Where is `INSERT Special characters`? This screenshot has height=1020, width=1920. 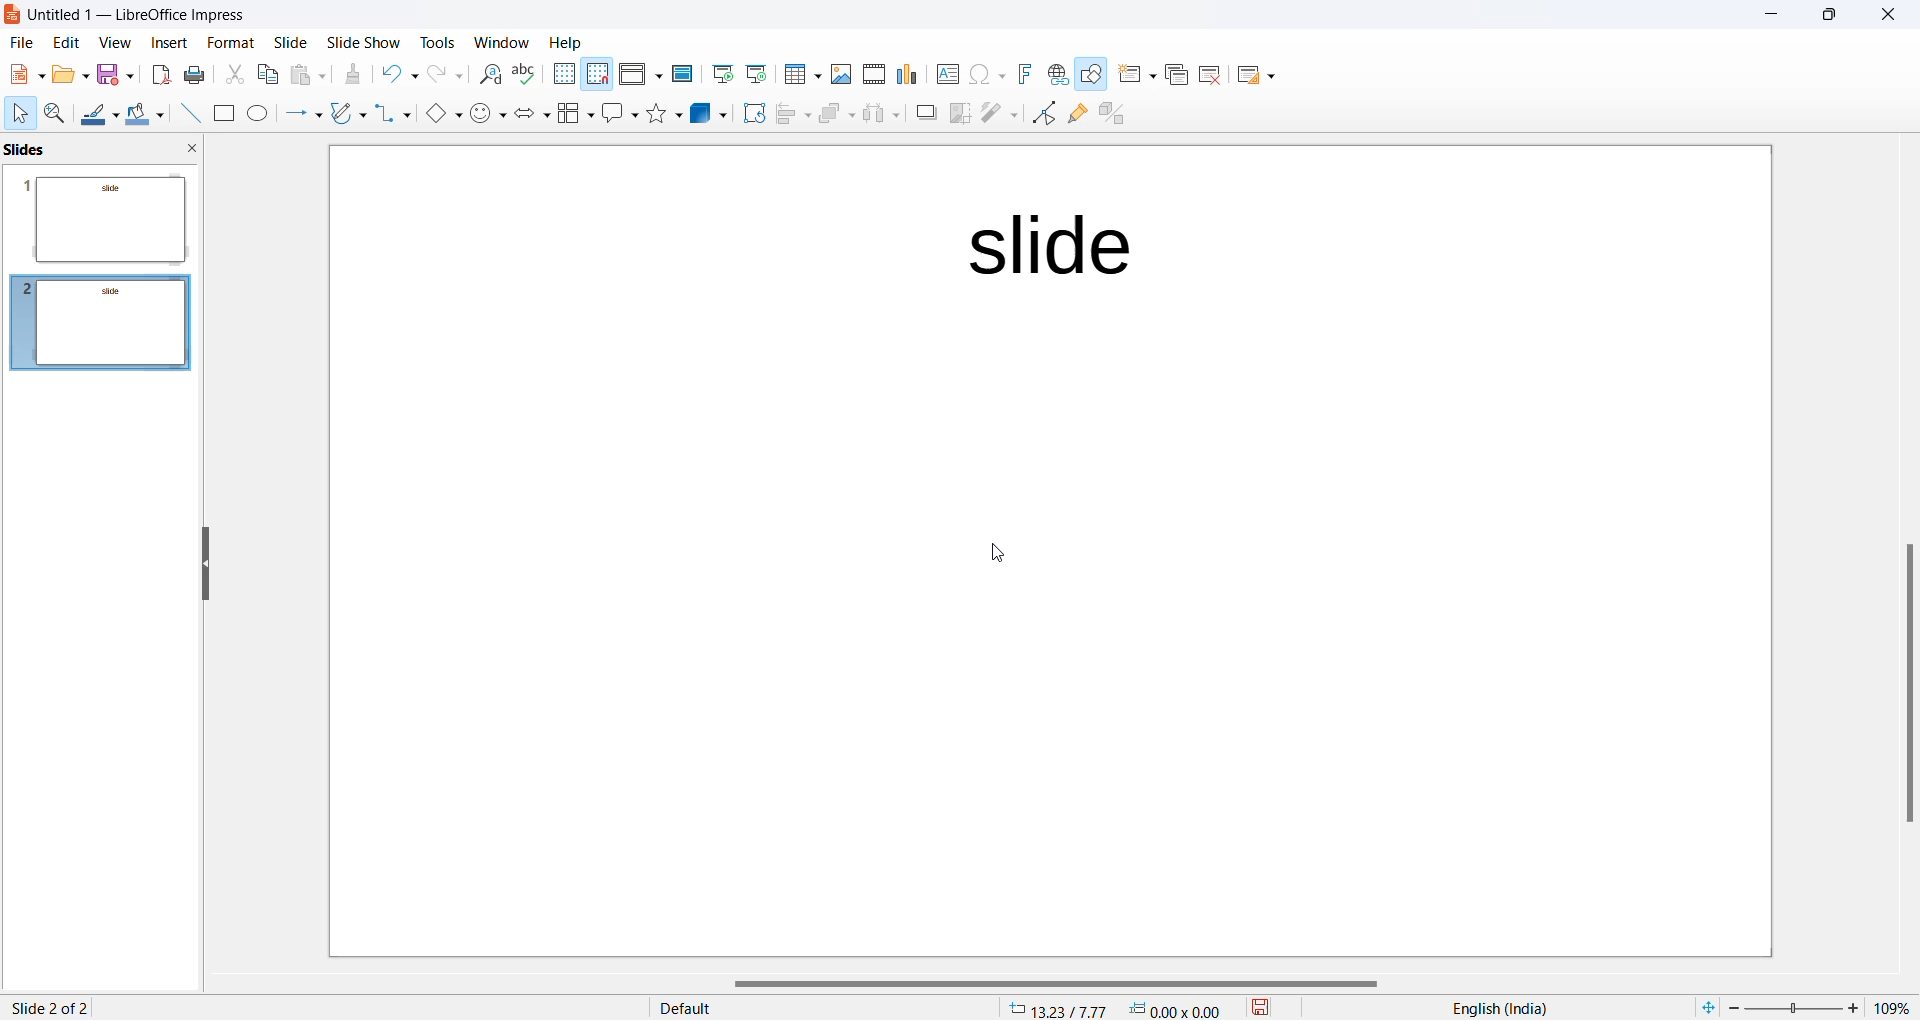 INSERT Special characters is located at coordinates (983, 74).